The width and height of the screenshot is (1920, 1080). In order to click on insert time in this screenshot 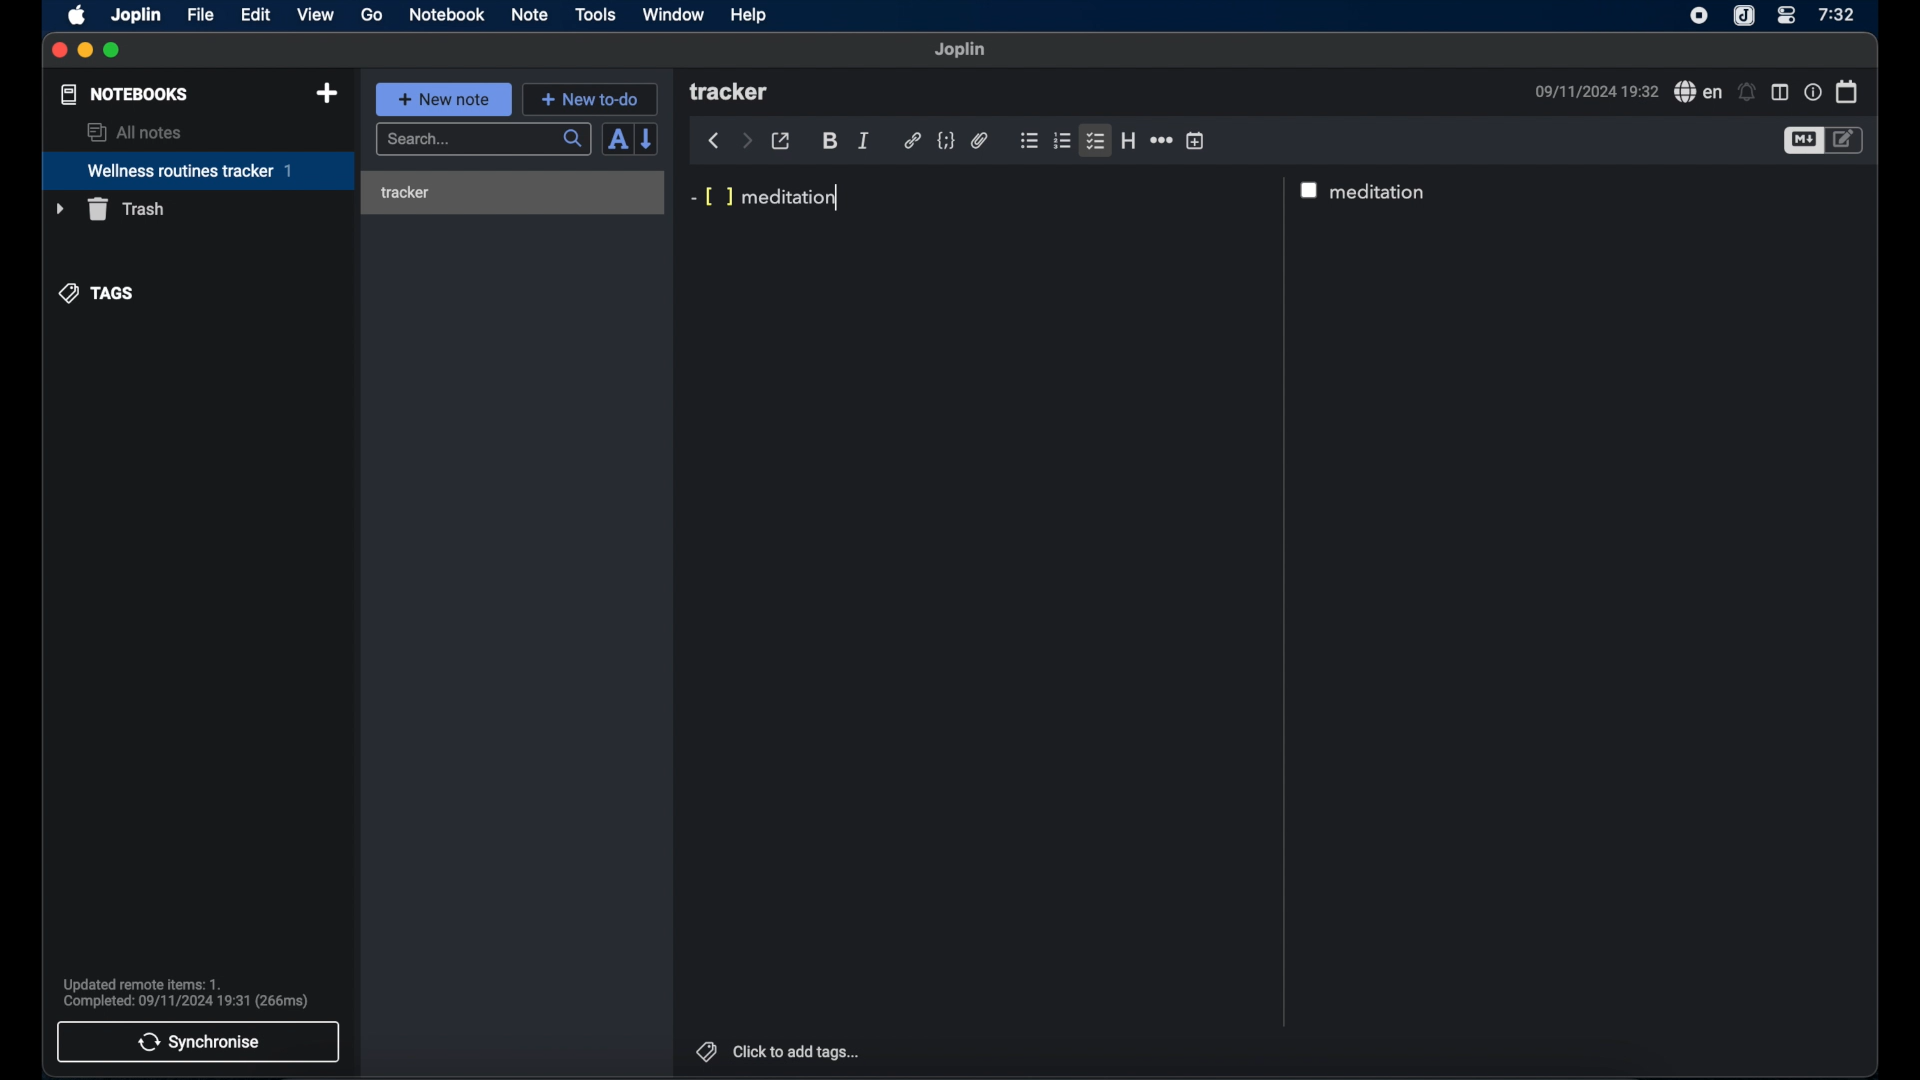, I will do `click(1195, 140)`.